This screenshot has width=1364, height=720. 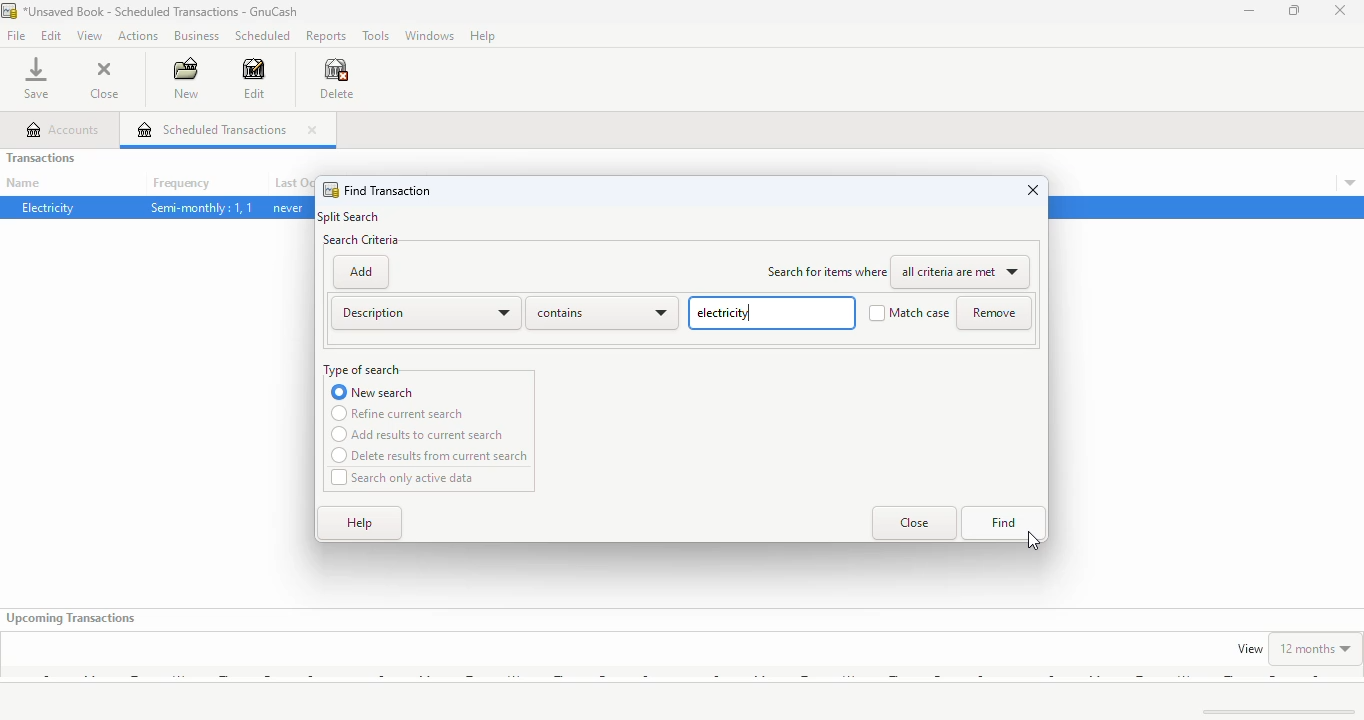 I want to click on transaction details, so click(x=1350, y=183).